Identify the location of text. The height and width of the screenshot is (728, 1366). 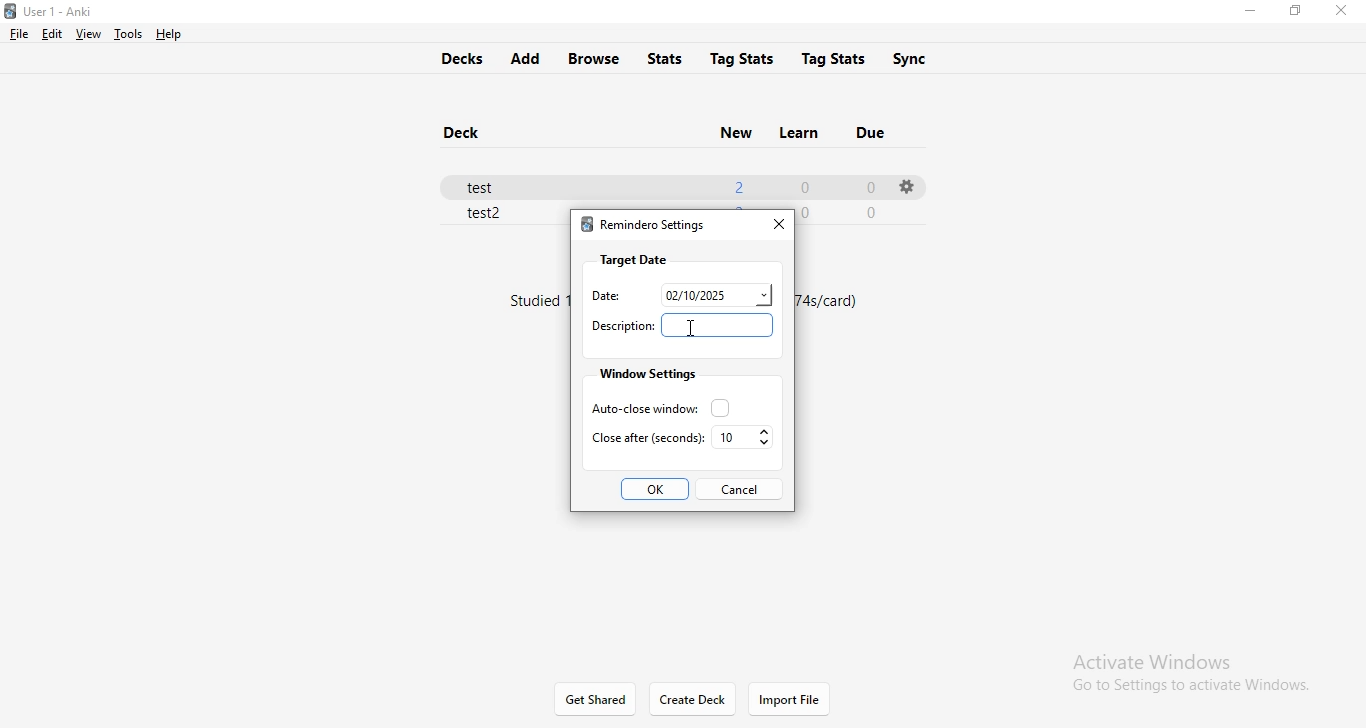
(535, 304).